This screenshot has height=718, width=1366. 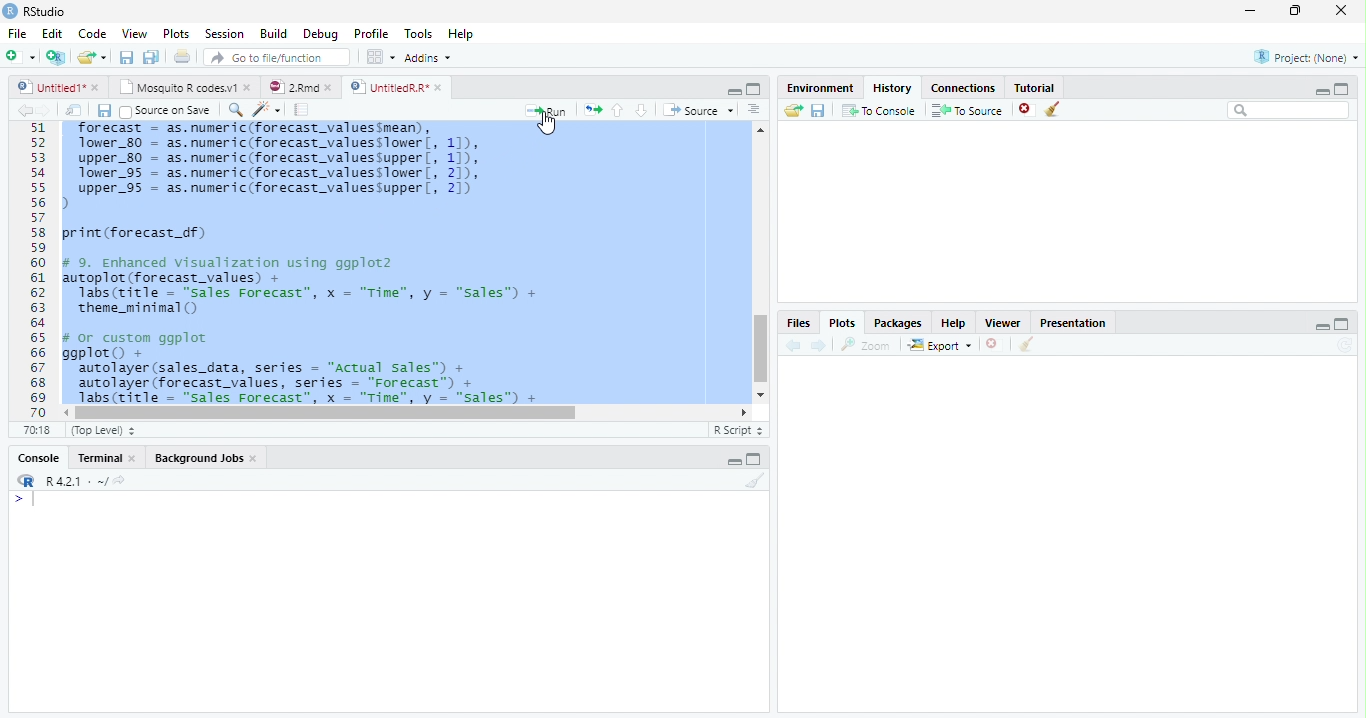 I want to click on Maximize, so click(x=755, y=90).